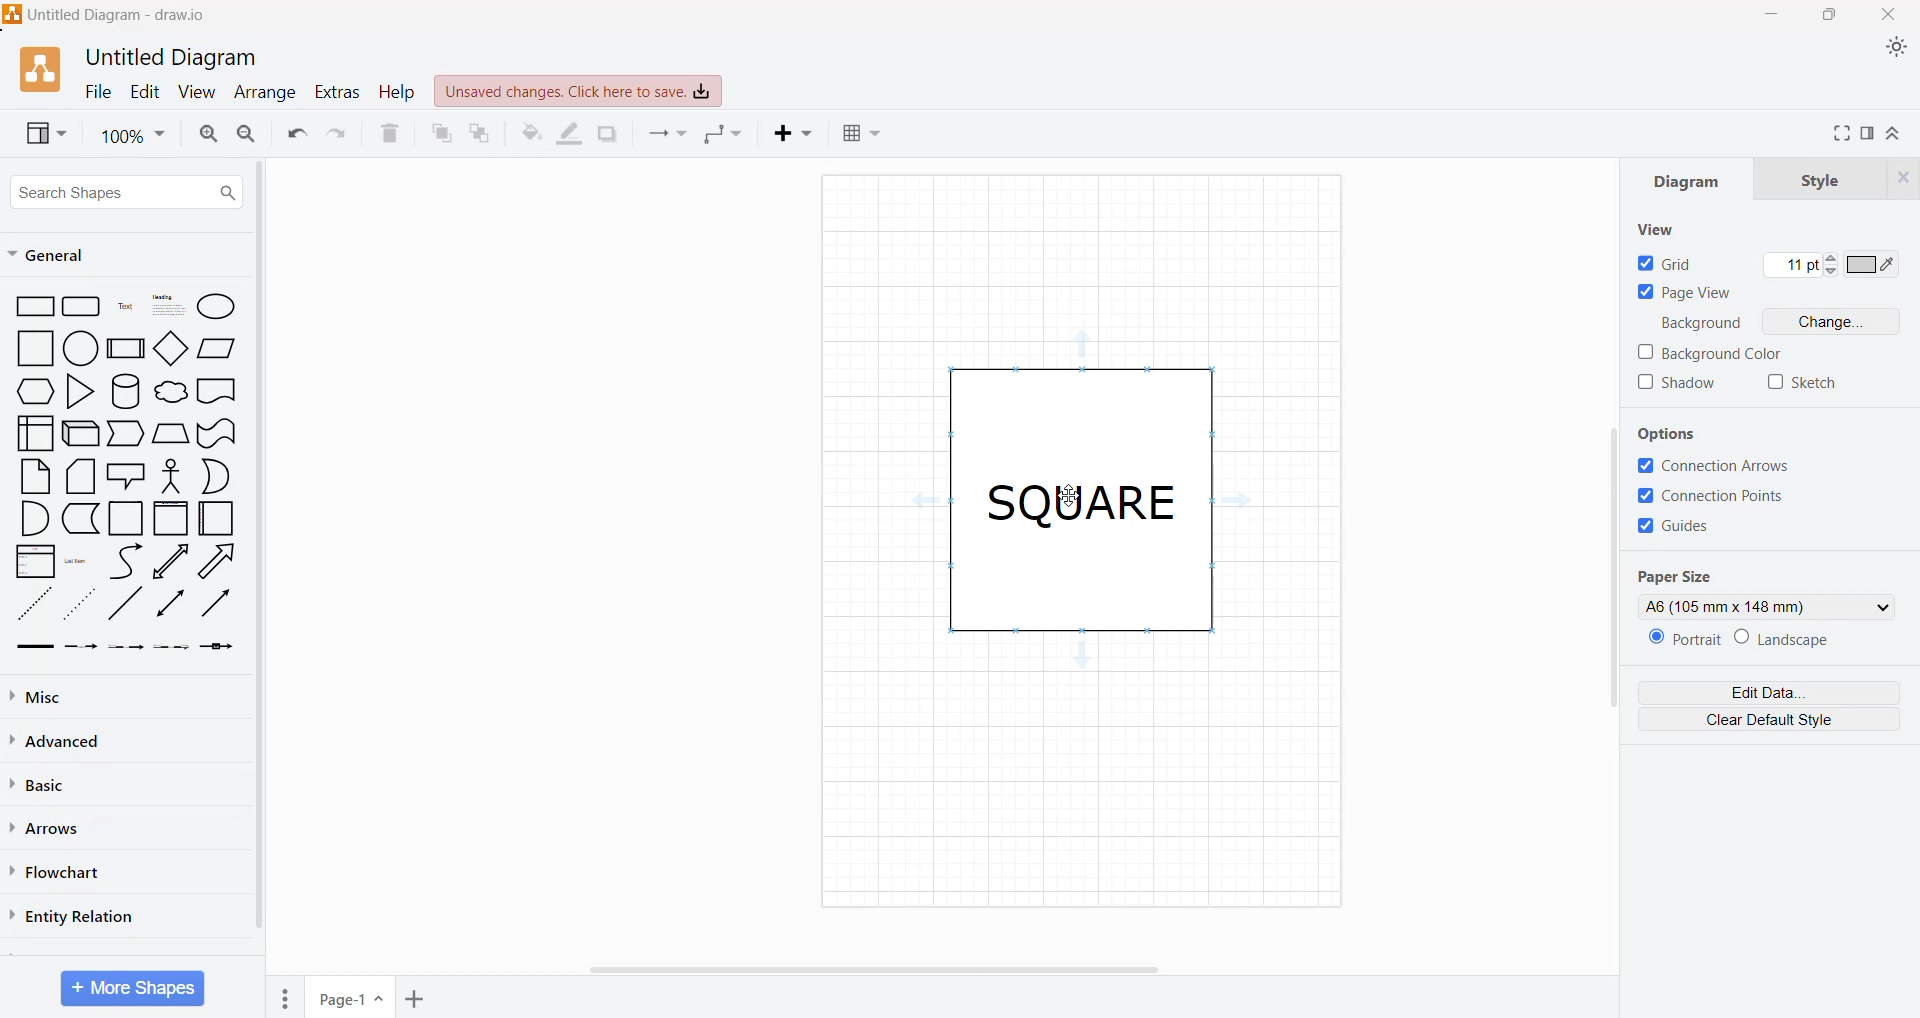 This screenshot has height=1018, width=1920. What do you see at coordinates (217, 347) in the screenshot?
I see `Parallelogram ` at bounding box center [217, 347].